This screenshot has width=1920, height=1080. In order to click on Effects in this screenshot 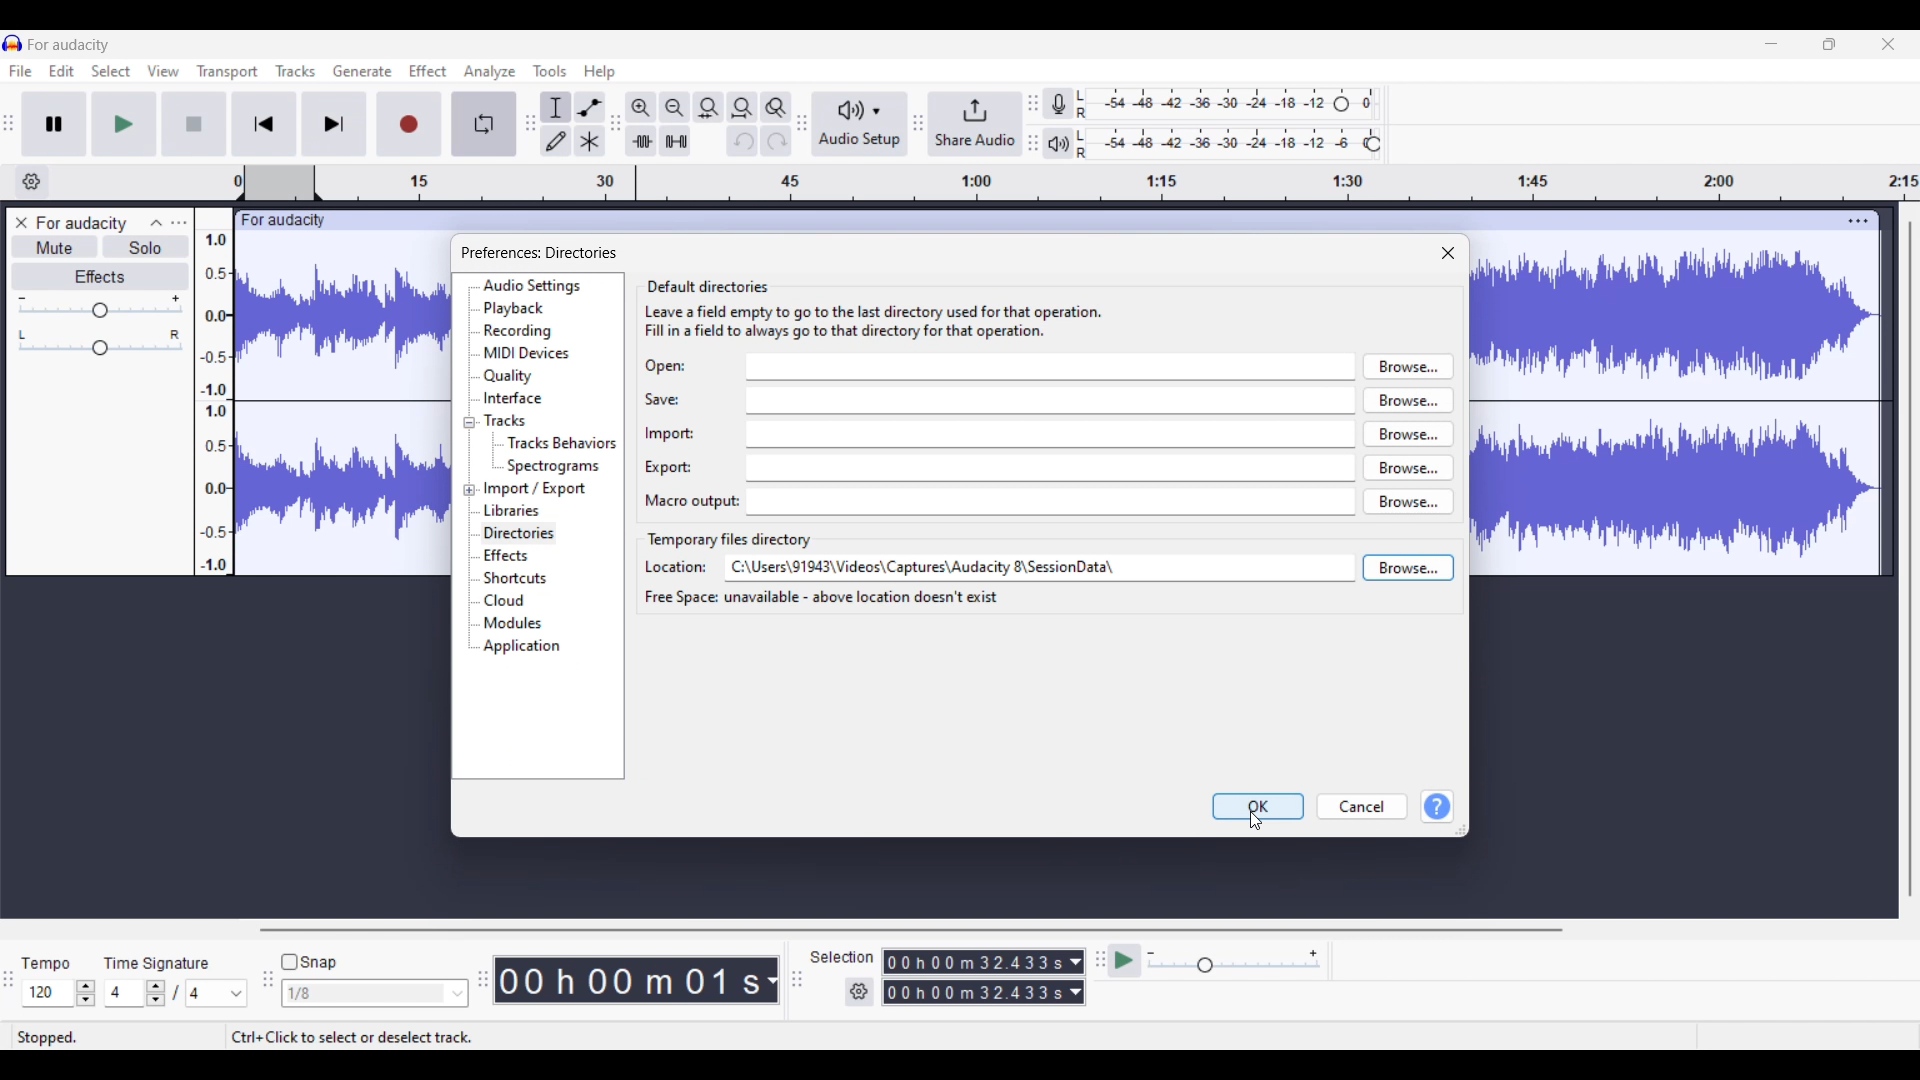, I will do `click(101, 276)`.